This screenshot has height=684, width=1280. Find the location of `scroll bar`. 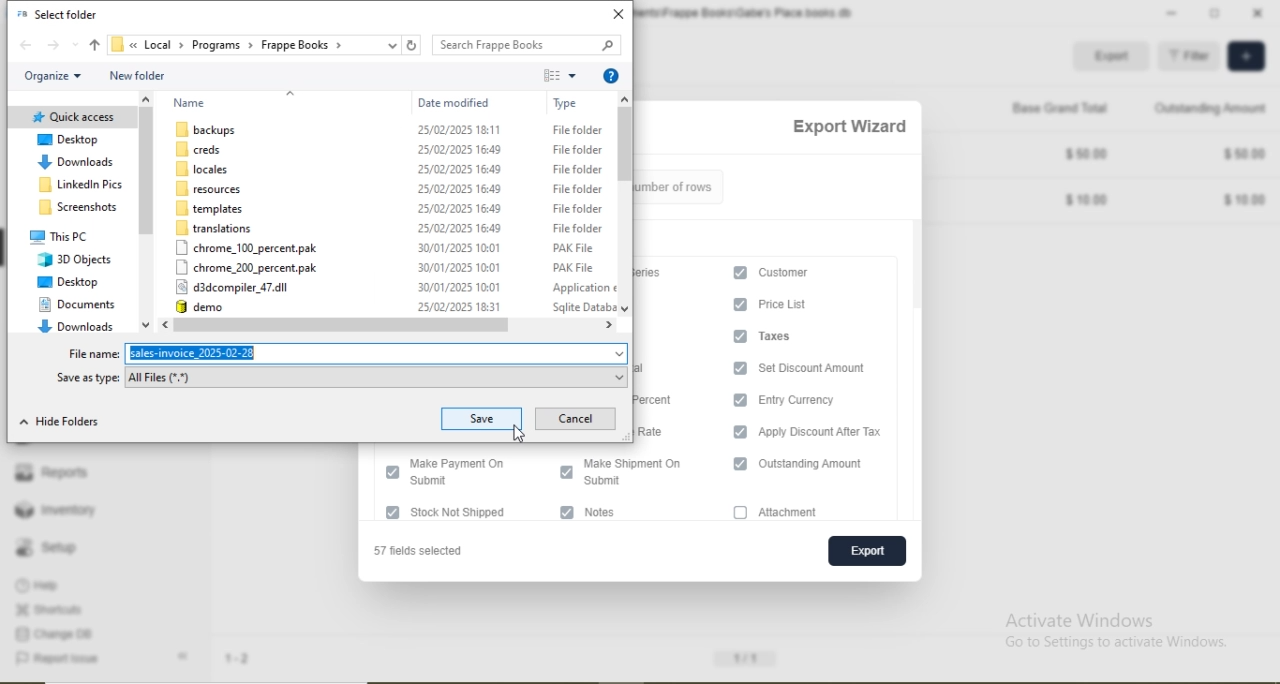

scroll bar is located at coordinates (147, 214).